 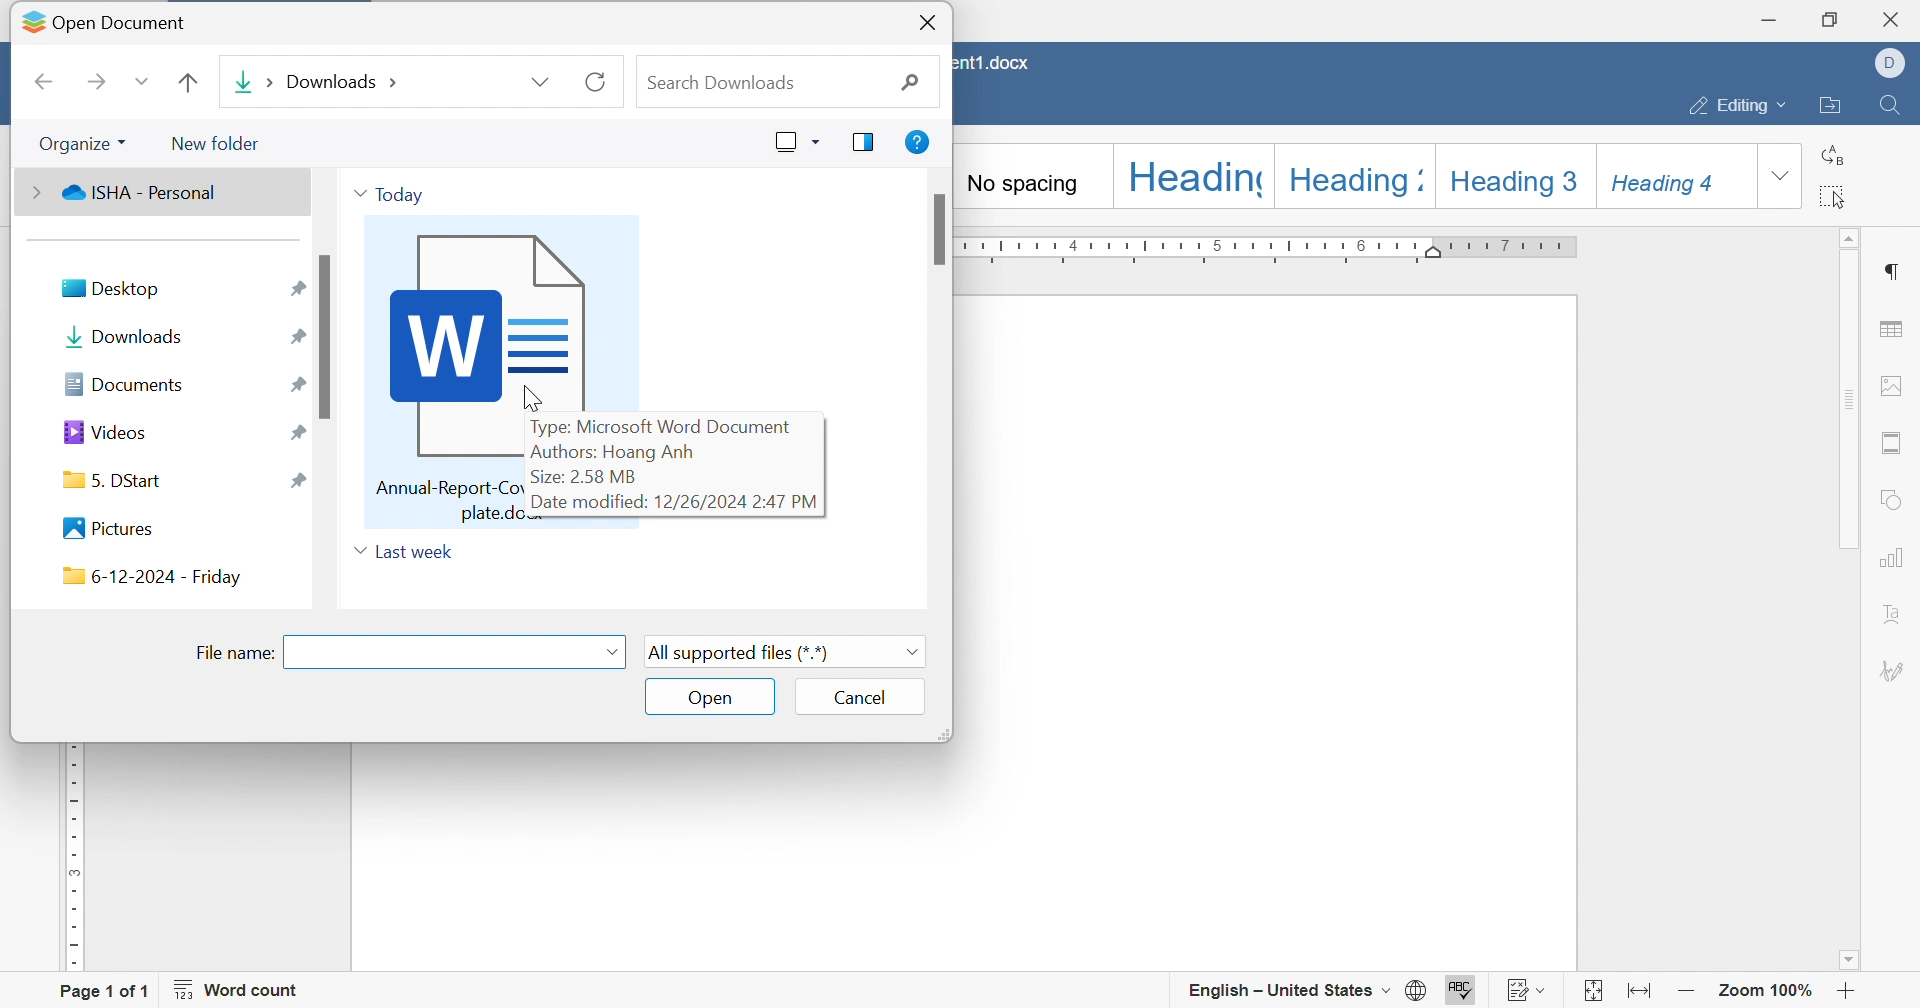 What do you see at coordinates (102, 990) in the screenshot?
I see `page 1 of 1` at bounding box center [102, 990].